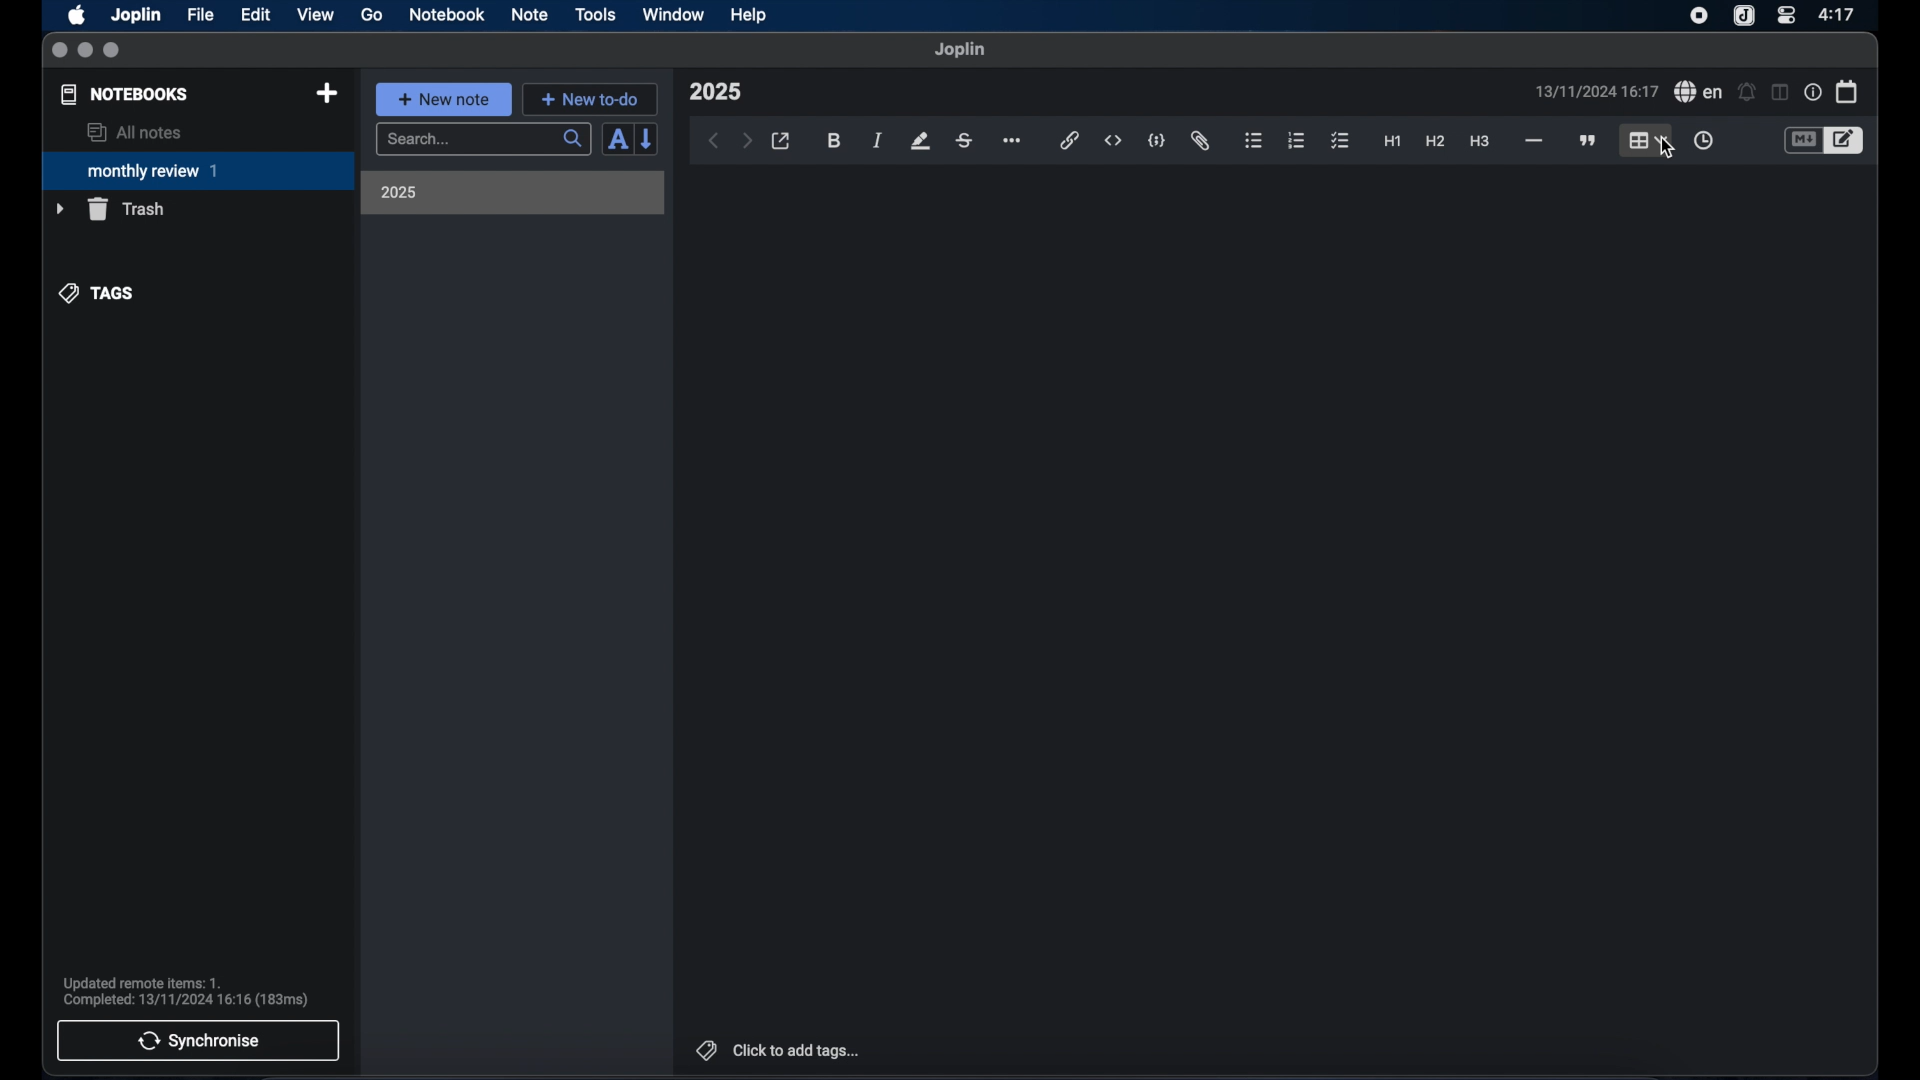  What do you see at coordinates (75, 15) in the screenshot?
I see `apple icon` at bounding box center [75, 15].